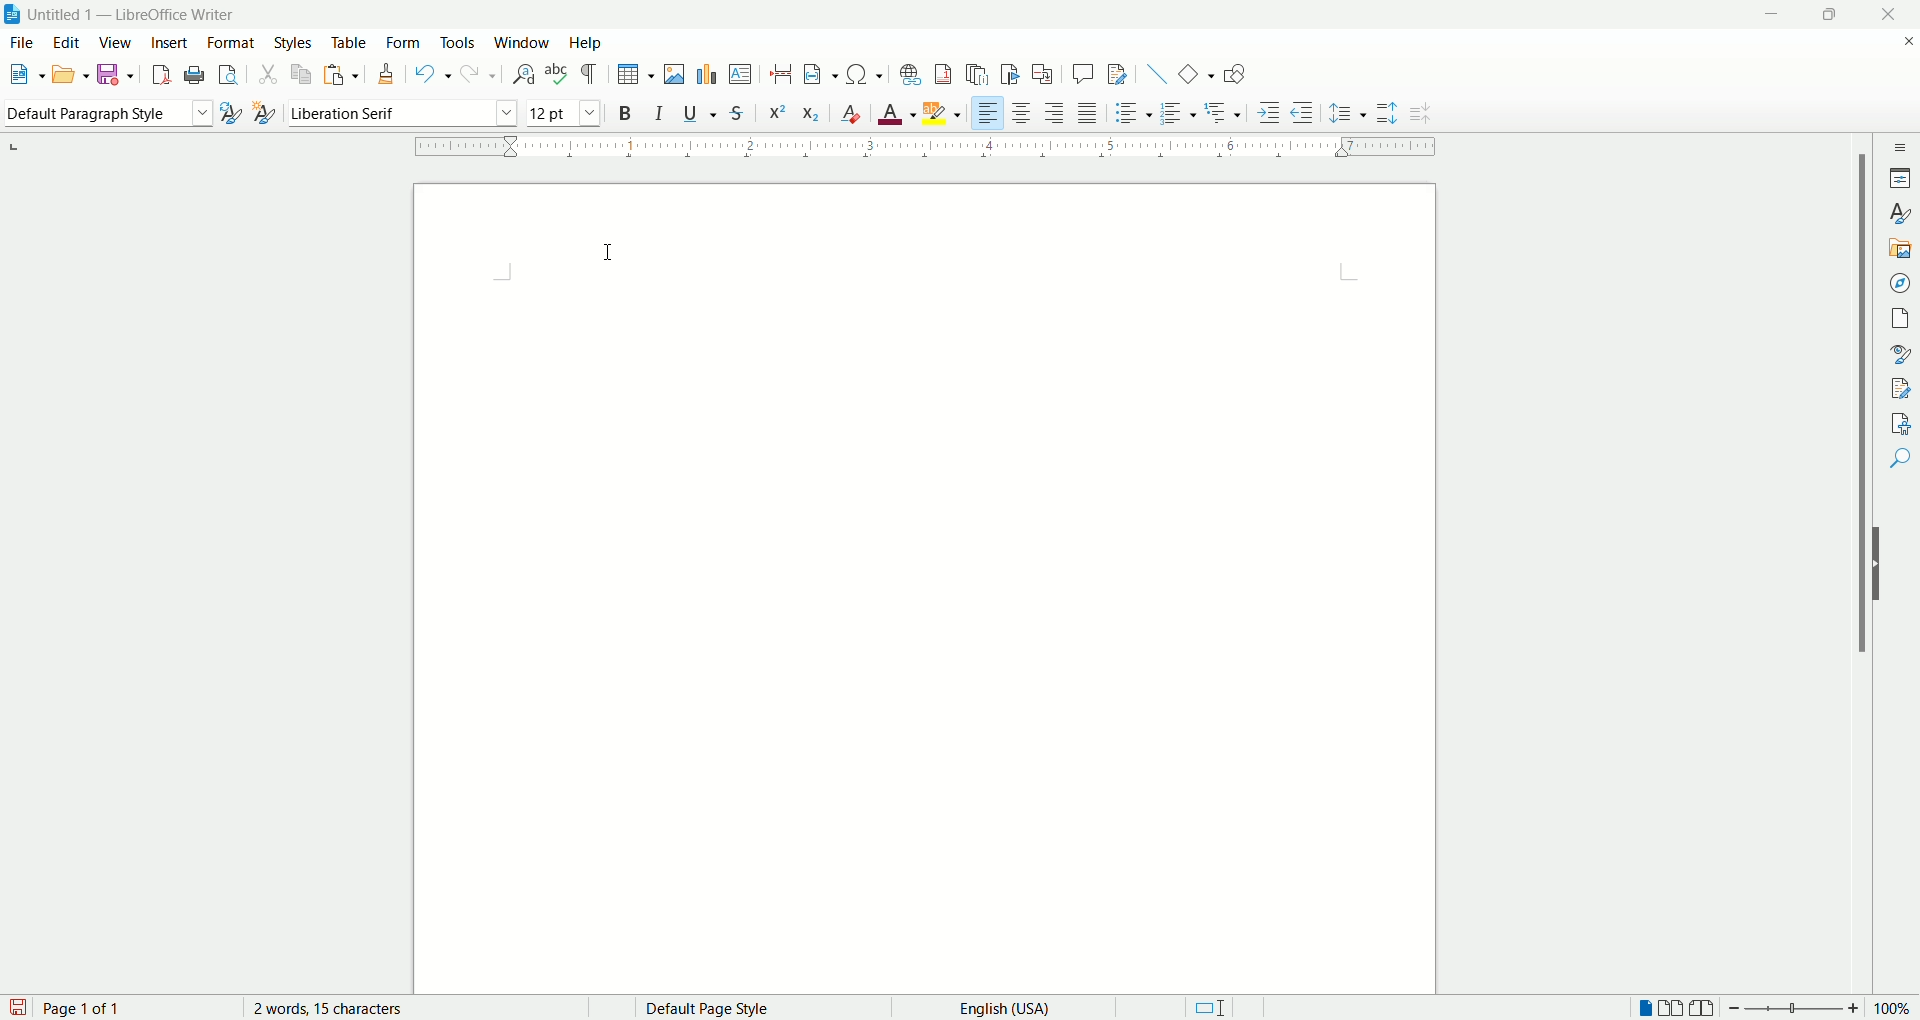  Describe the element at coordinates (459, 43) in the screenshot. I see `tools` at that location.